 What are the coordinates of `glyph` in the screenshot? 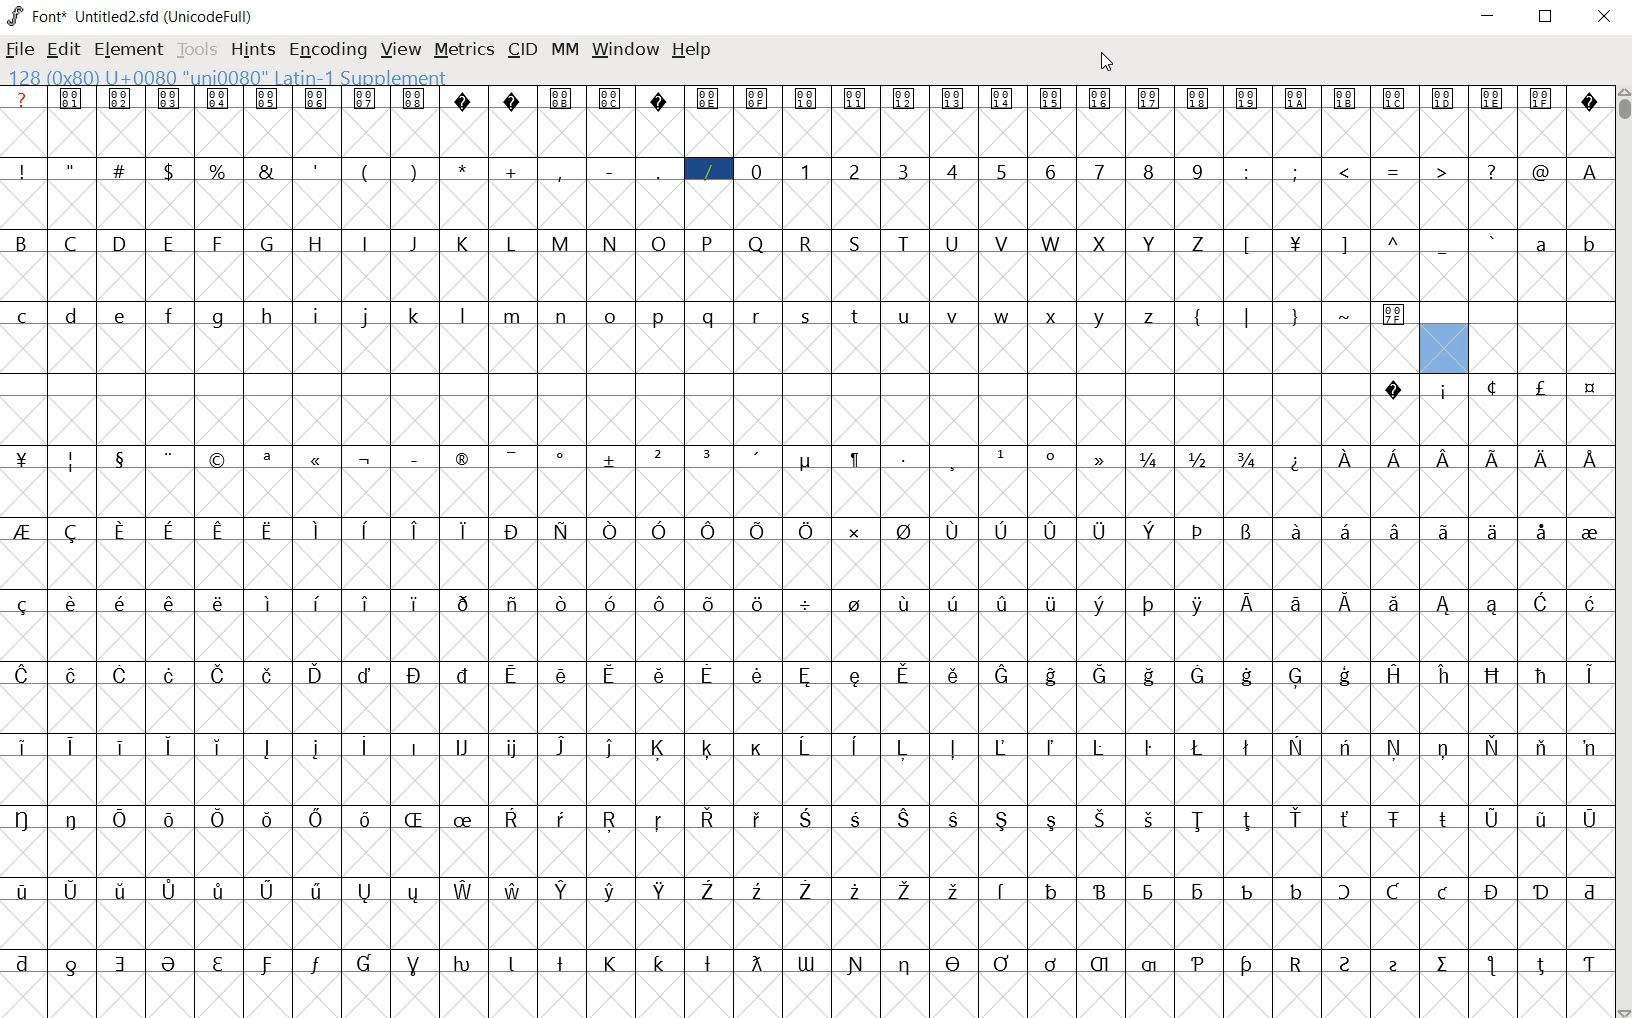 It's located at (414, 675).